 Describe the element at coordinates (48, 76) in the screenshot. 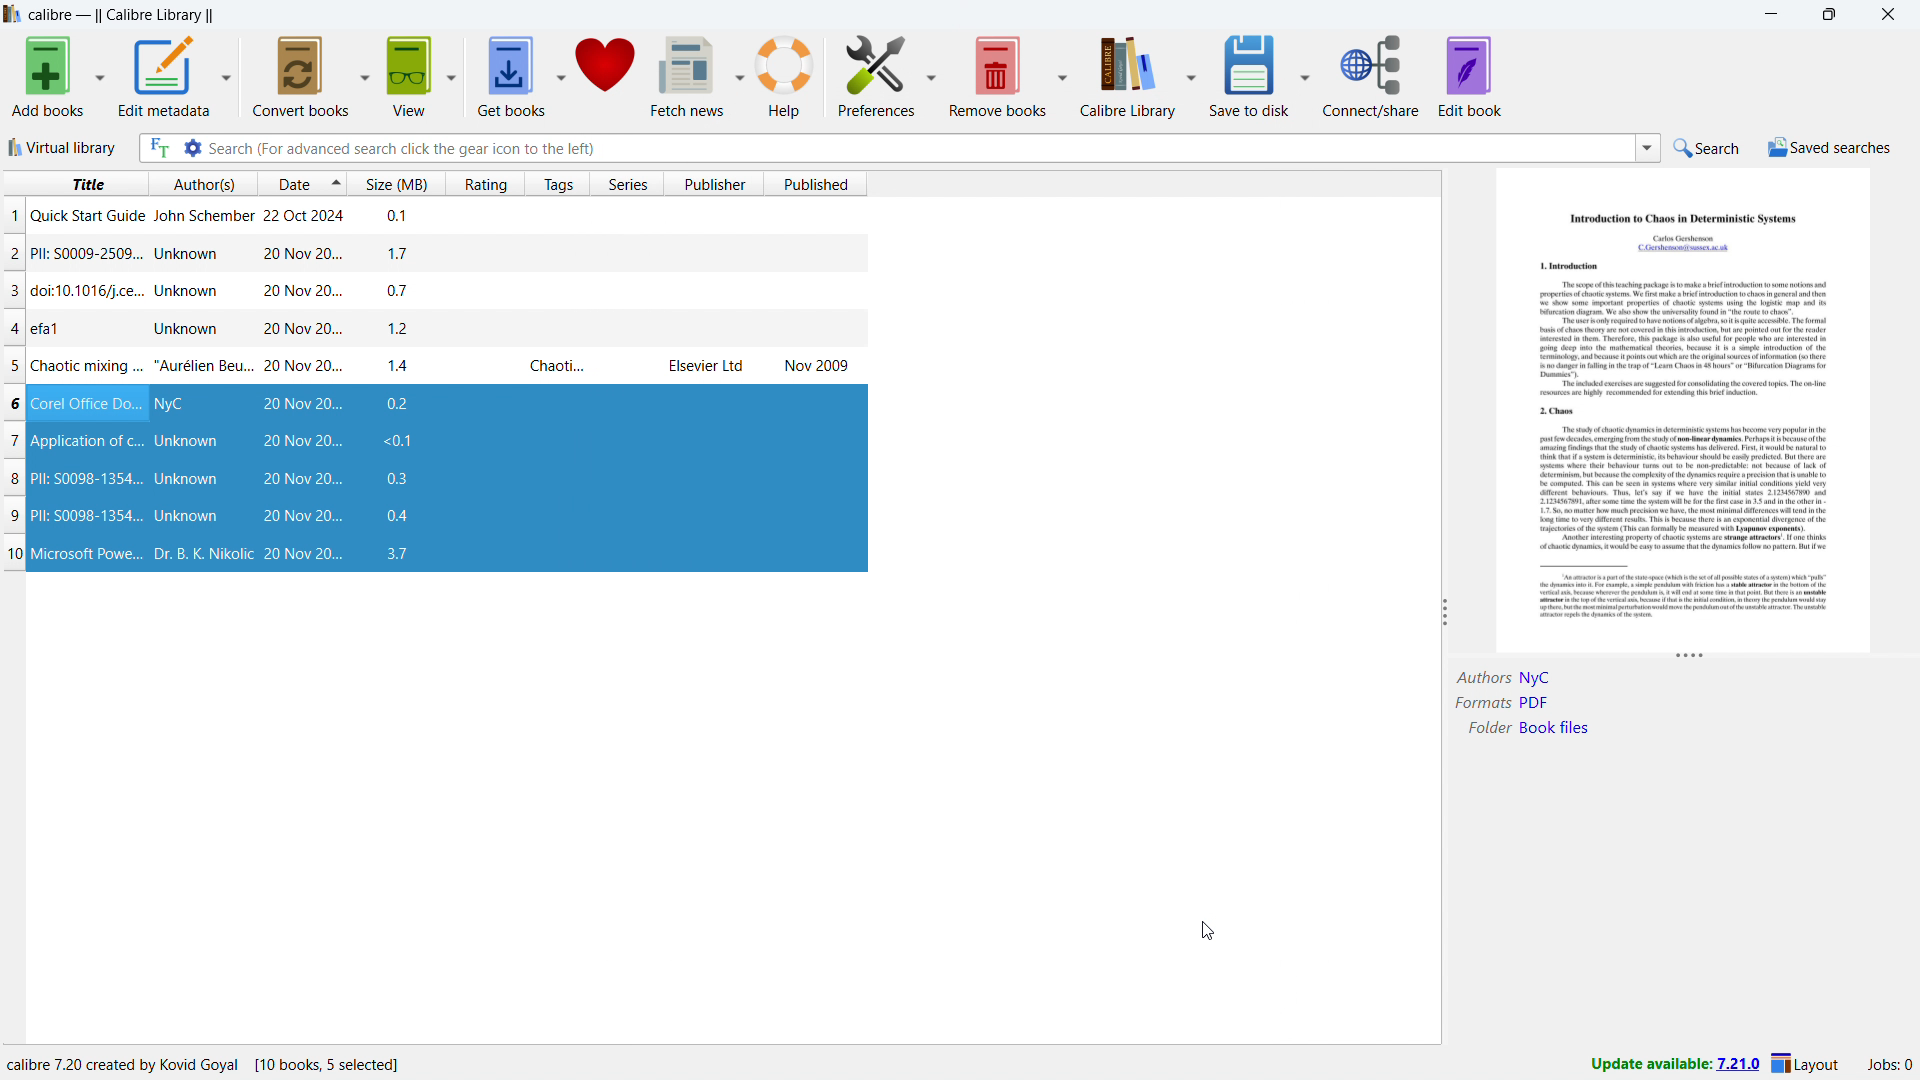

I see `add books ` at that location.